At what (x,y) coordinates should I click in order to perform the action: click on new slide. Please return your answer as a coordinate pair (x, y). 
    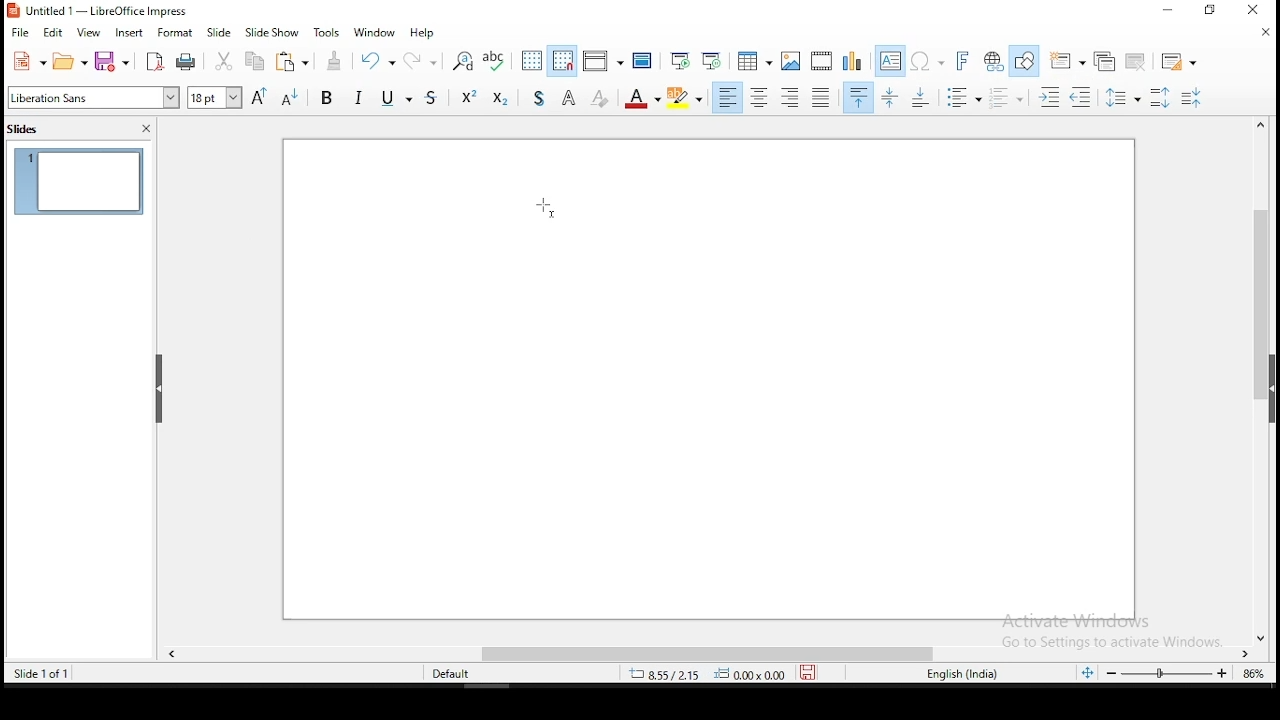
    Looking at the image, I should click on (1066, 60).